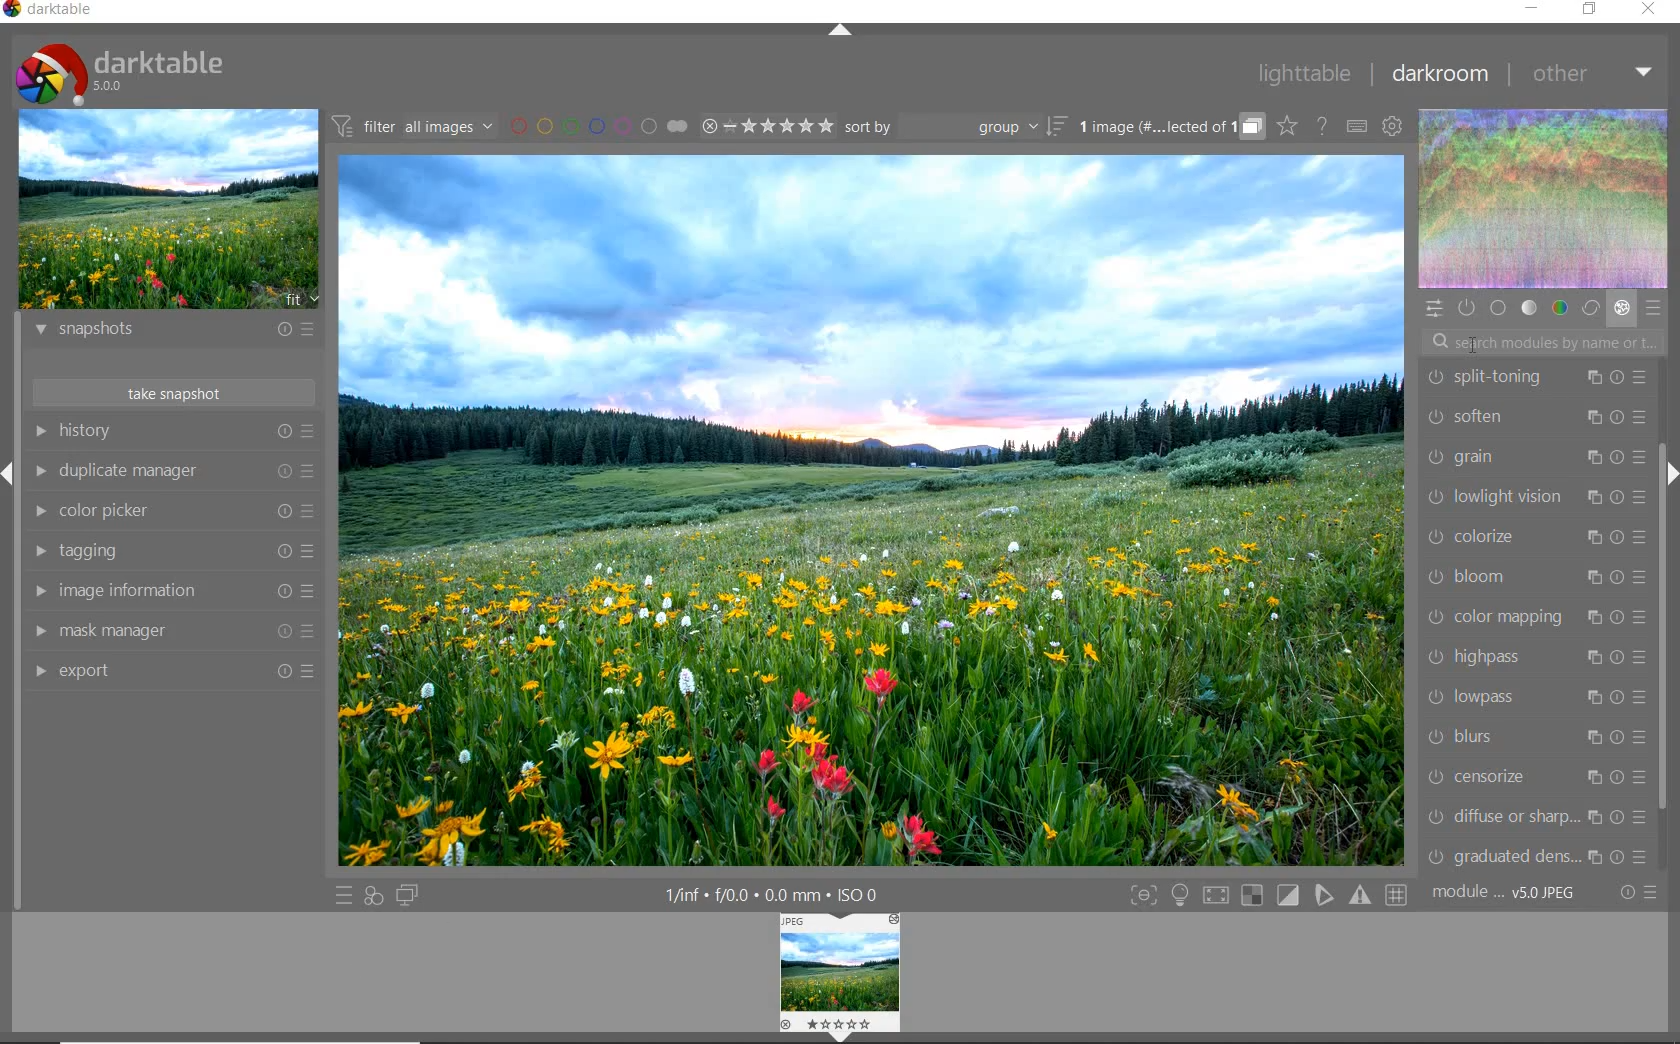  What do you see at coordinates (1535, 459) in the screenshot?
I see `grain` at bounding box center [1535, 459].